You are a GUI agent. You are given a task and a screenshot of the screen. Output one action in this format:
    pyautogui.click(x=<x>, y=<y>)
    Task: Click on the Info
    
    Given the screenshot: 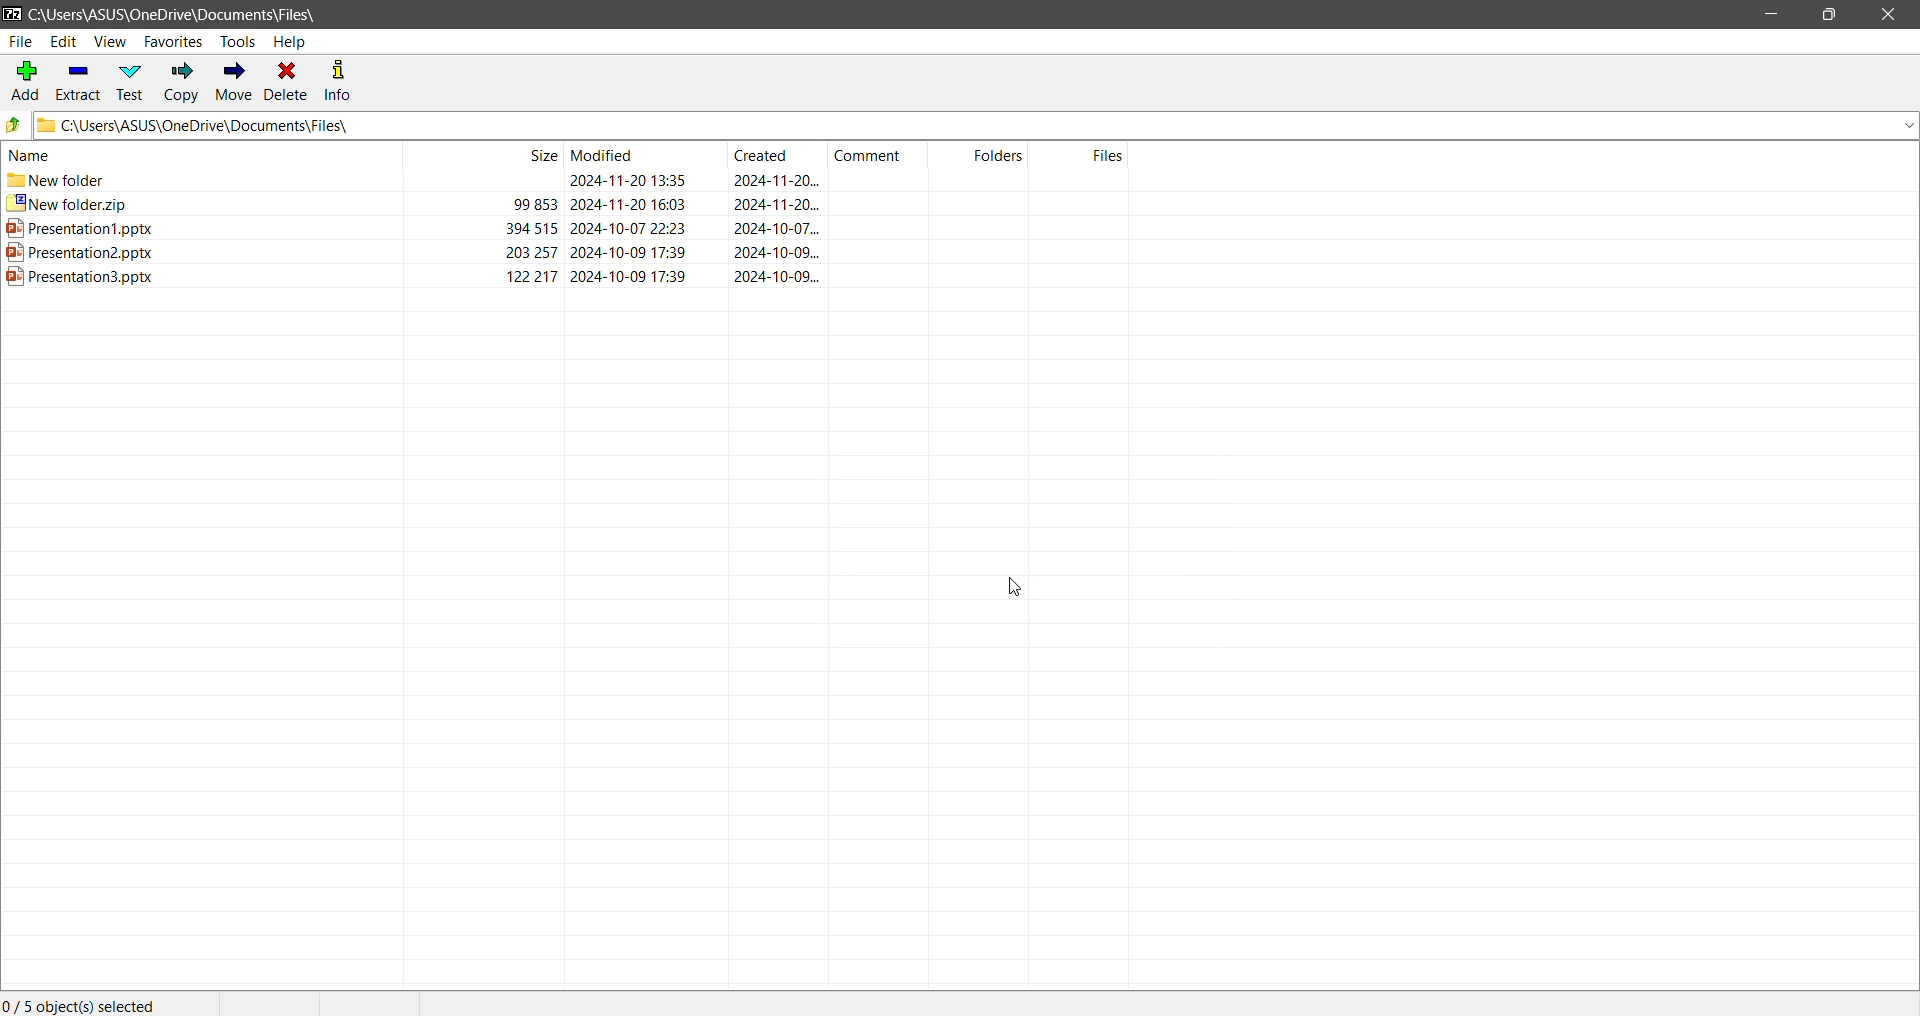 What is the action you would take?
    pyautogui.click(x=344, y=81)
    